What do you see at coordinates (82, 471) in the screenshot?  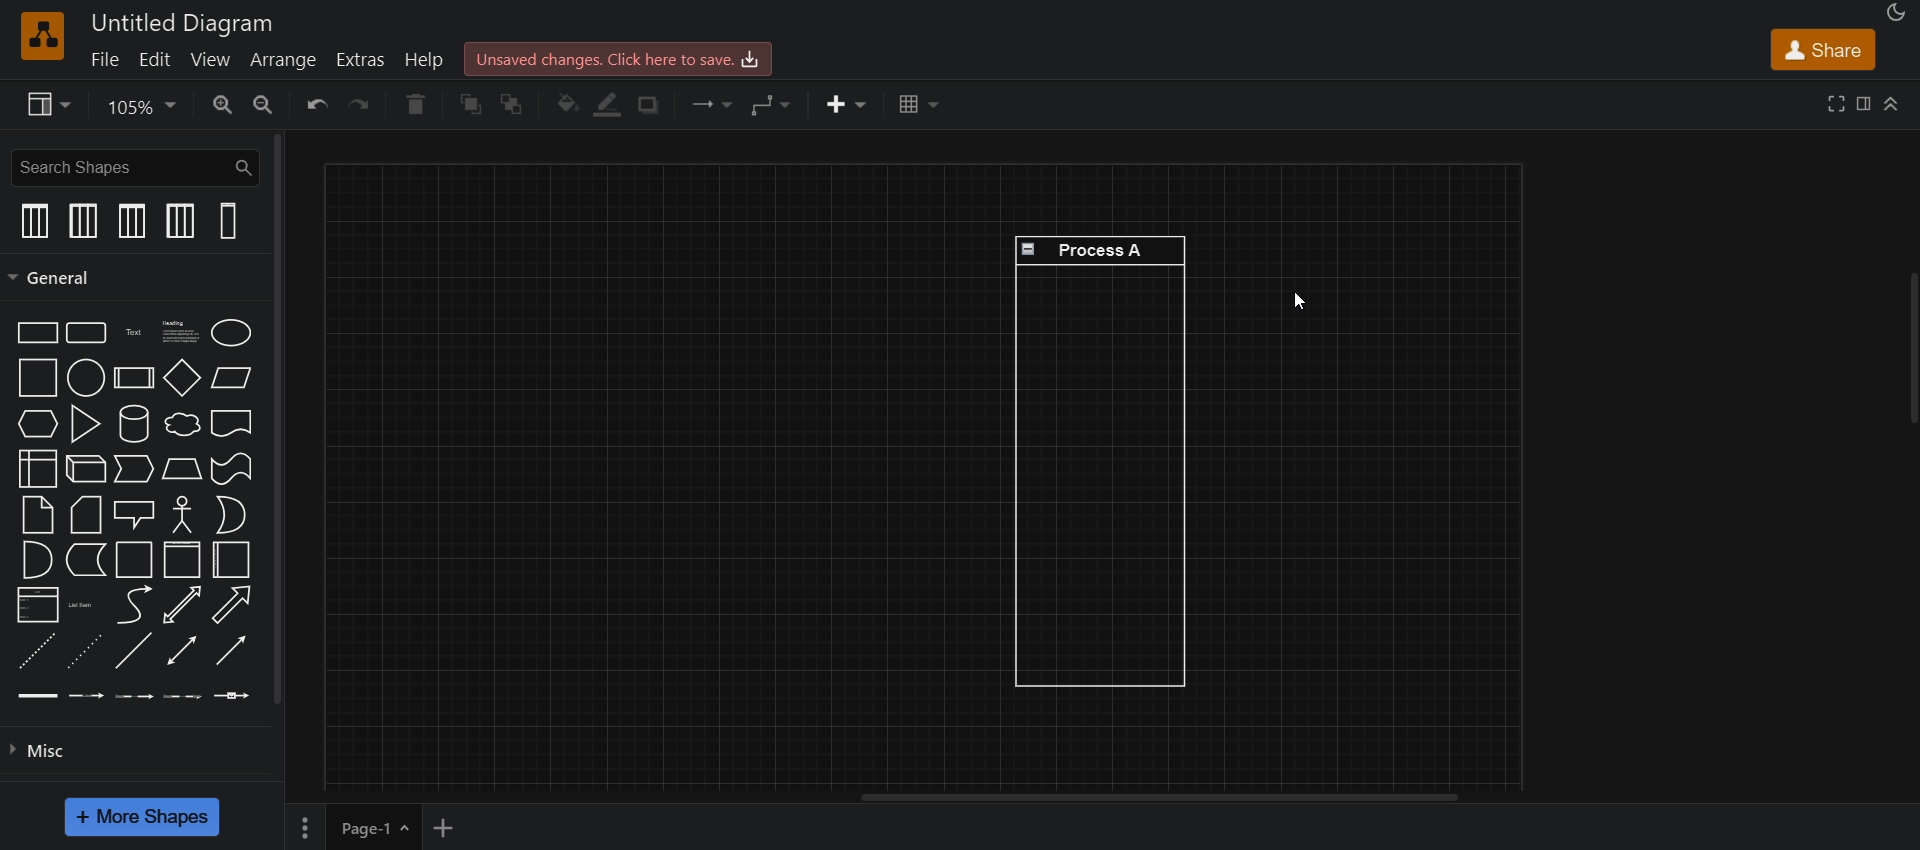 I see `cube` at bounding box center [82, 471].